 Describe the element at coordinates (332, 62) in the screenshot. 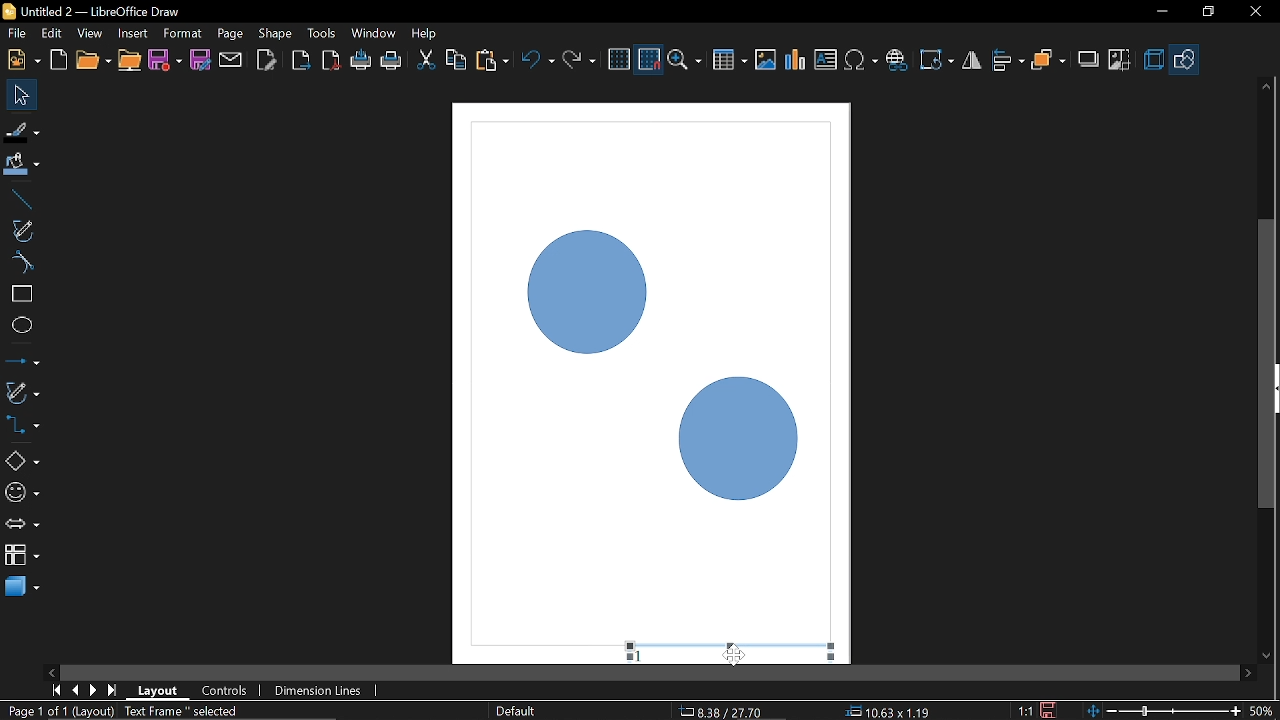

I see `Export directly as pdf` at that location.